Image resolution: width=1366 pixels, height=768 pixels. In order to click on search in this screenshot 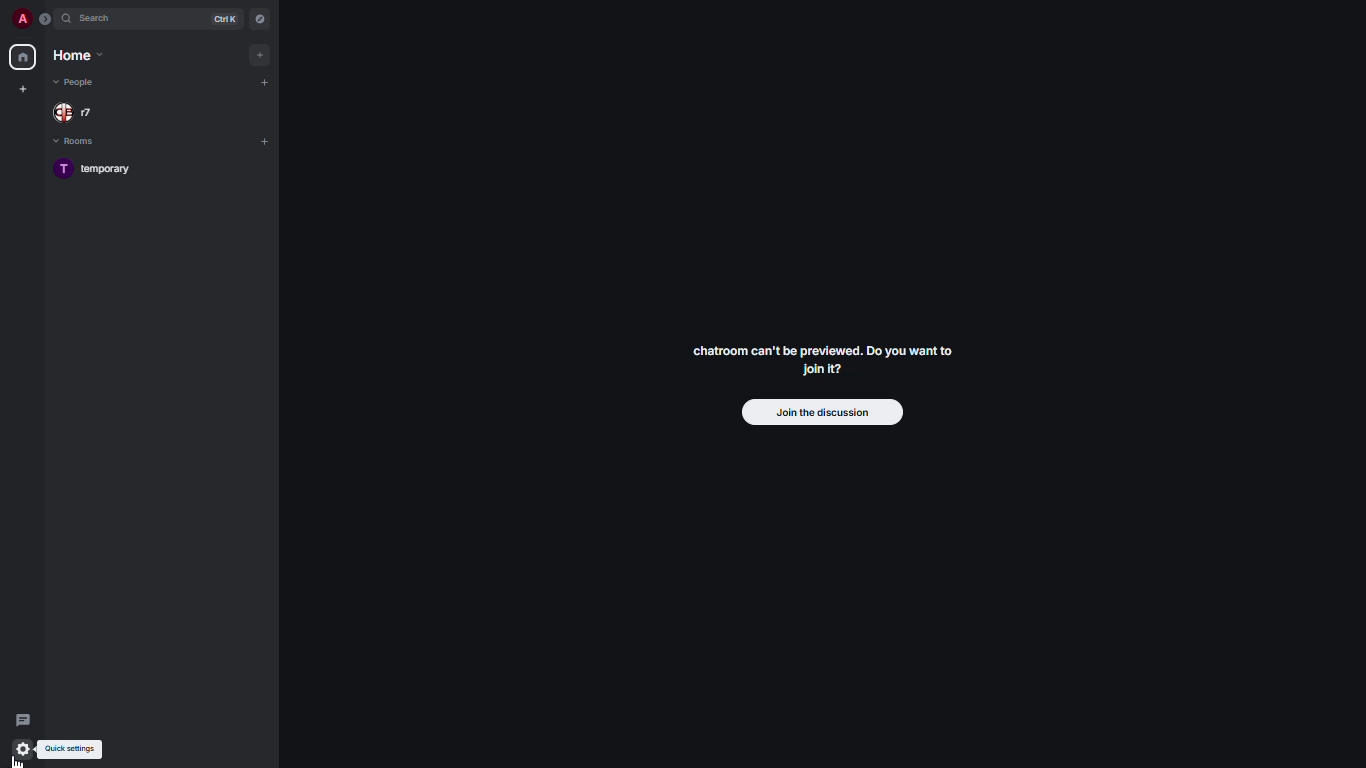, I will do `click(94, 18)`.